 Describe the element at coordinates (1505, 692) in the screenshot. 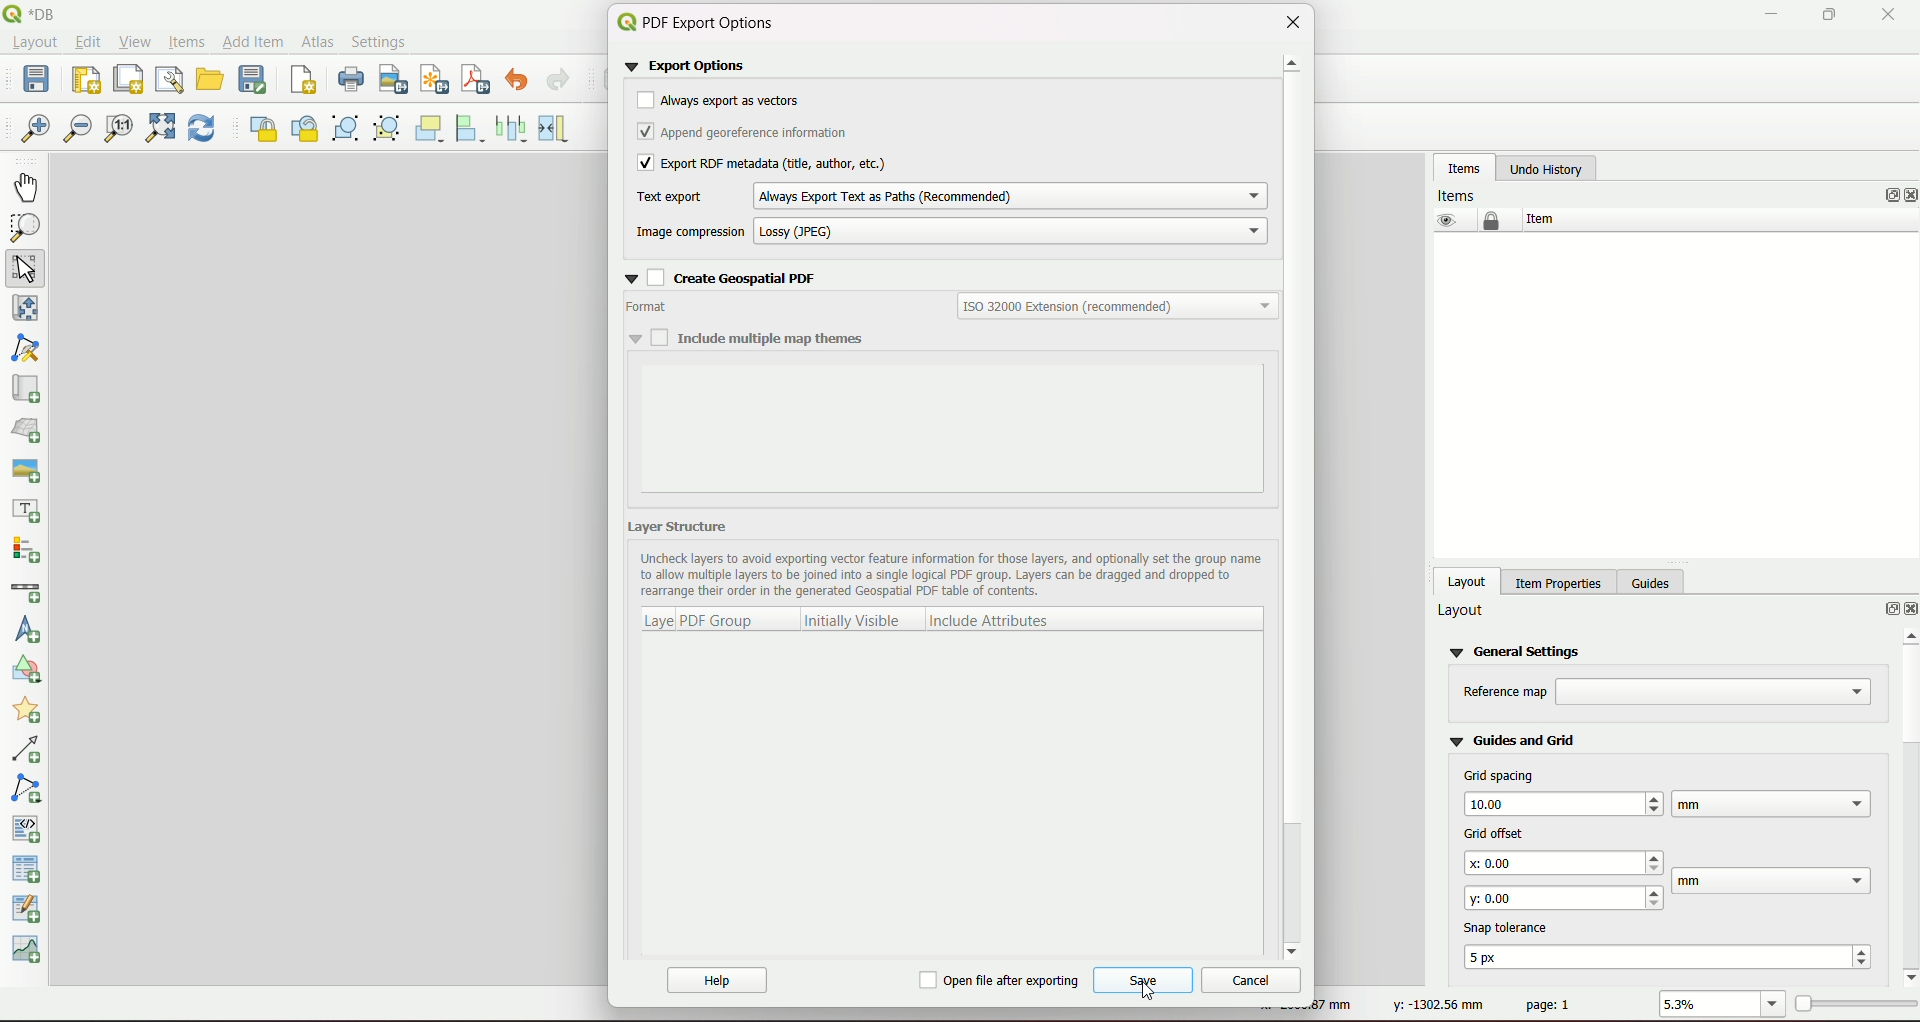

I see `Reference map` at that location.